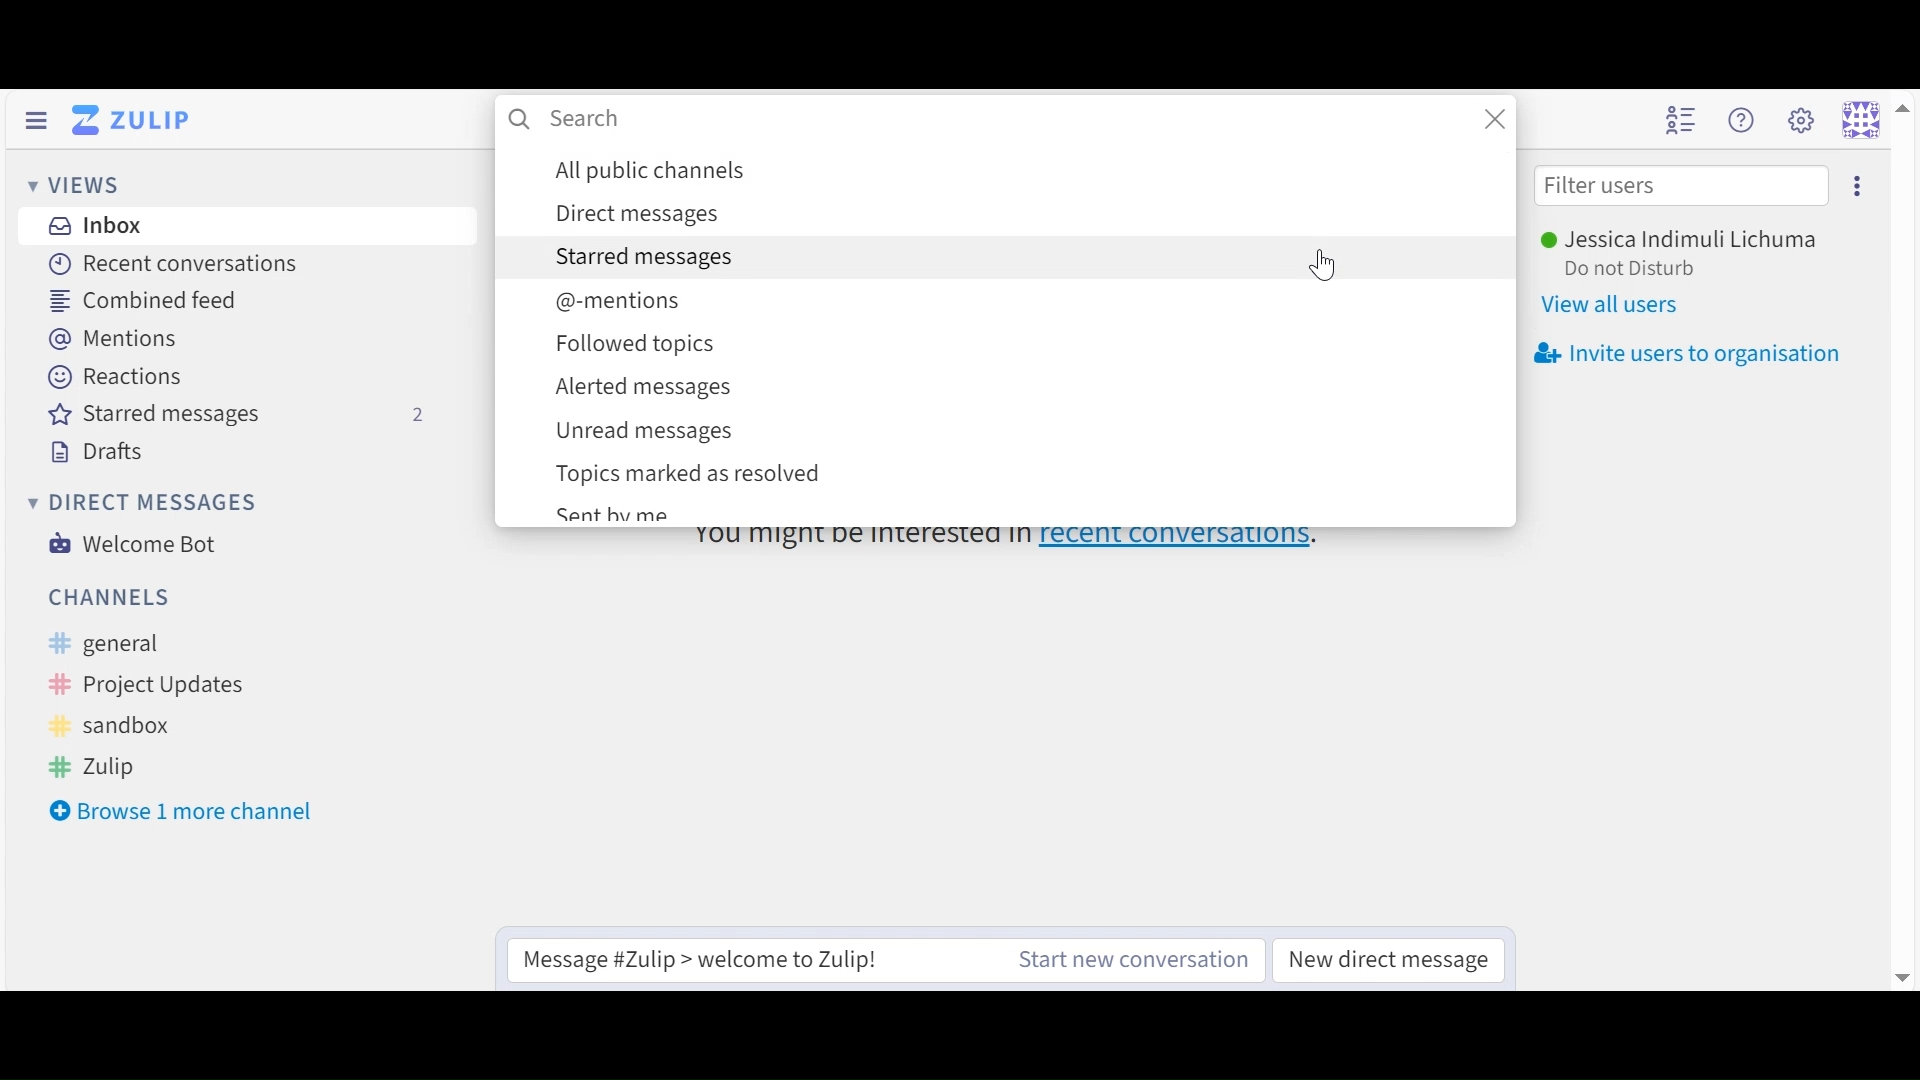  What do you see at coordinates (613, 515) in the screenshot?
I see `sent by me` at bounding box center [613, 515].